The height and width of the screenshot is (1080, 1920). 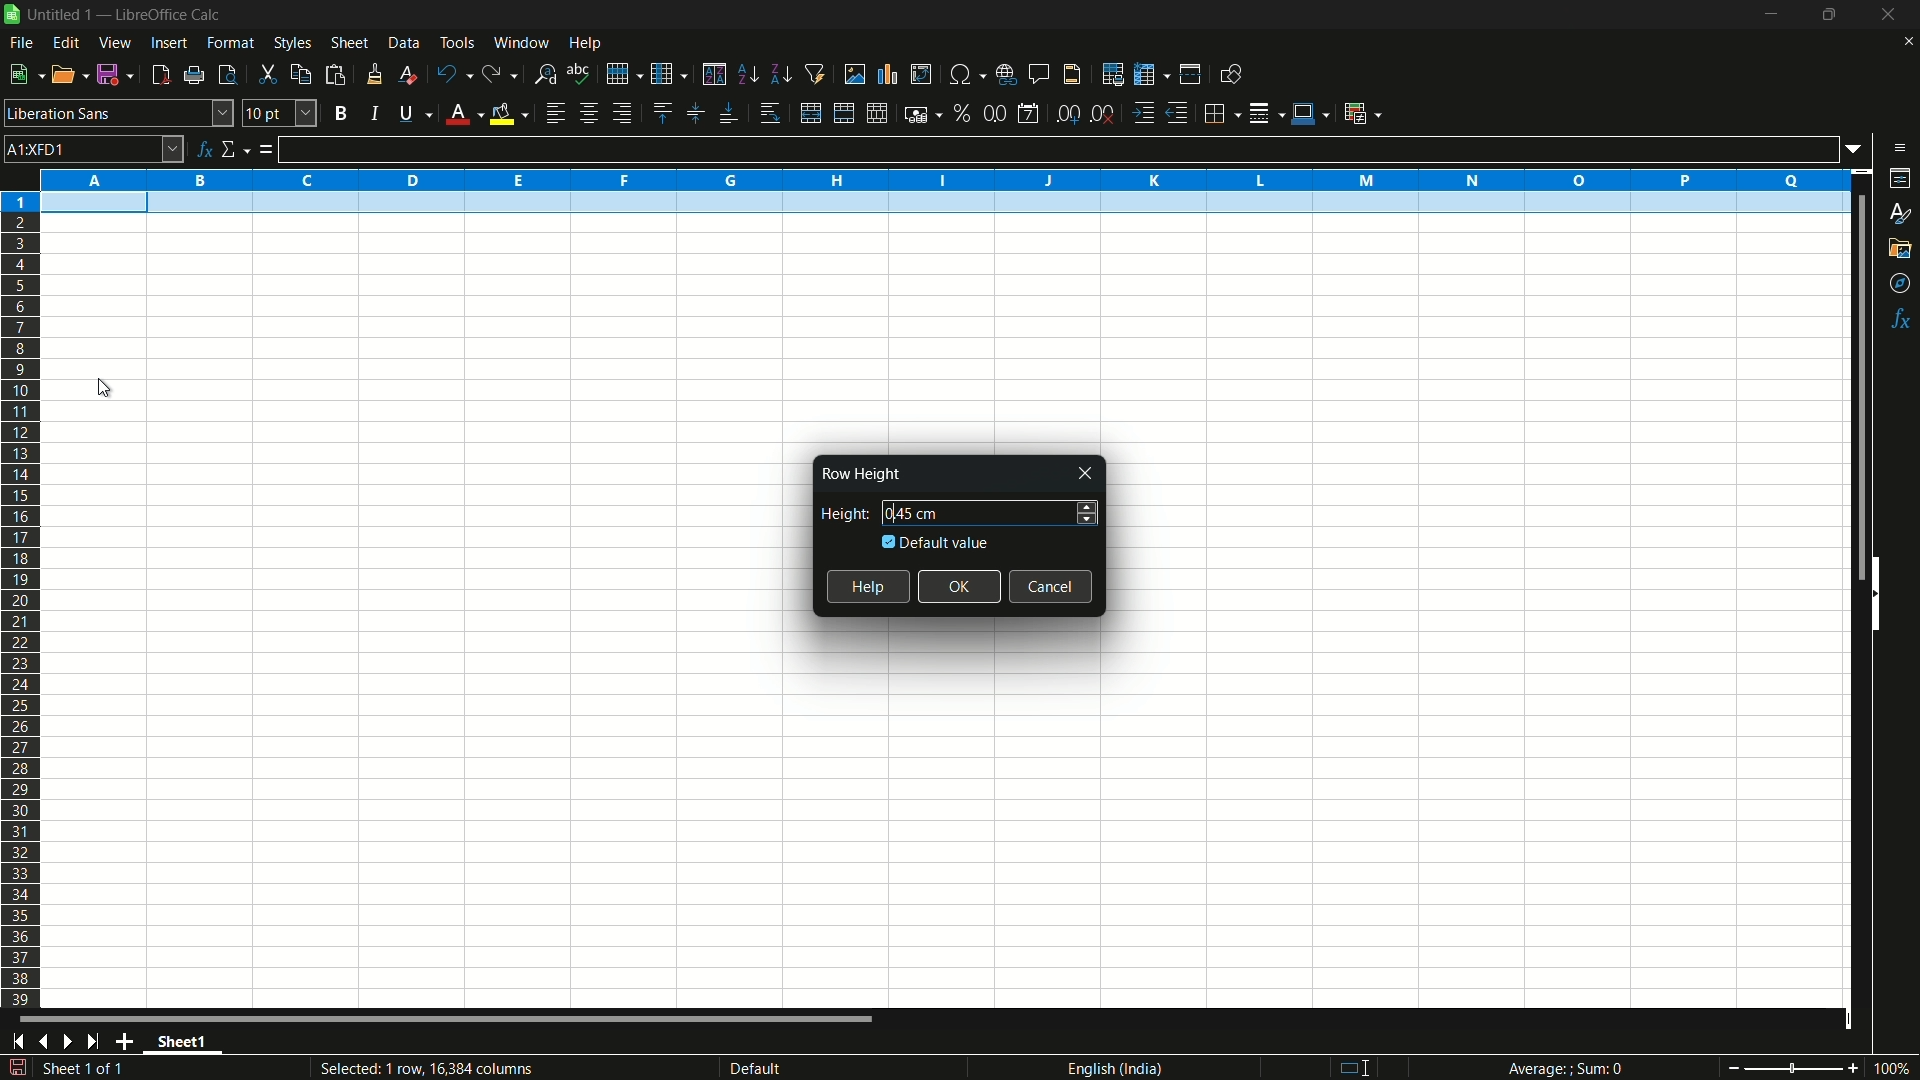 I want to click on | Untitled 1 — LibreOffice Calc, so click(x=121, y=13).